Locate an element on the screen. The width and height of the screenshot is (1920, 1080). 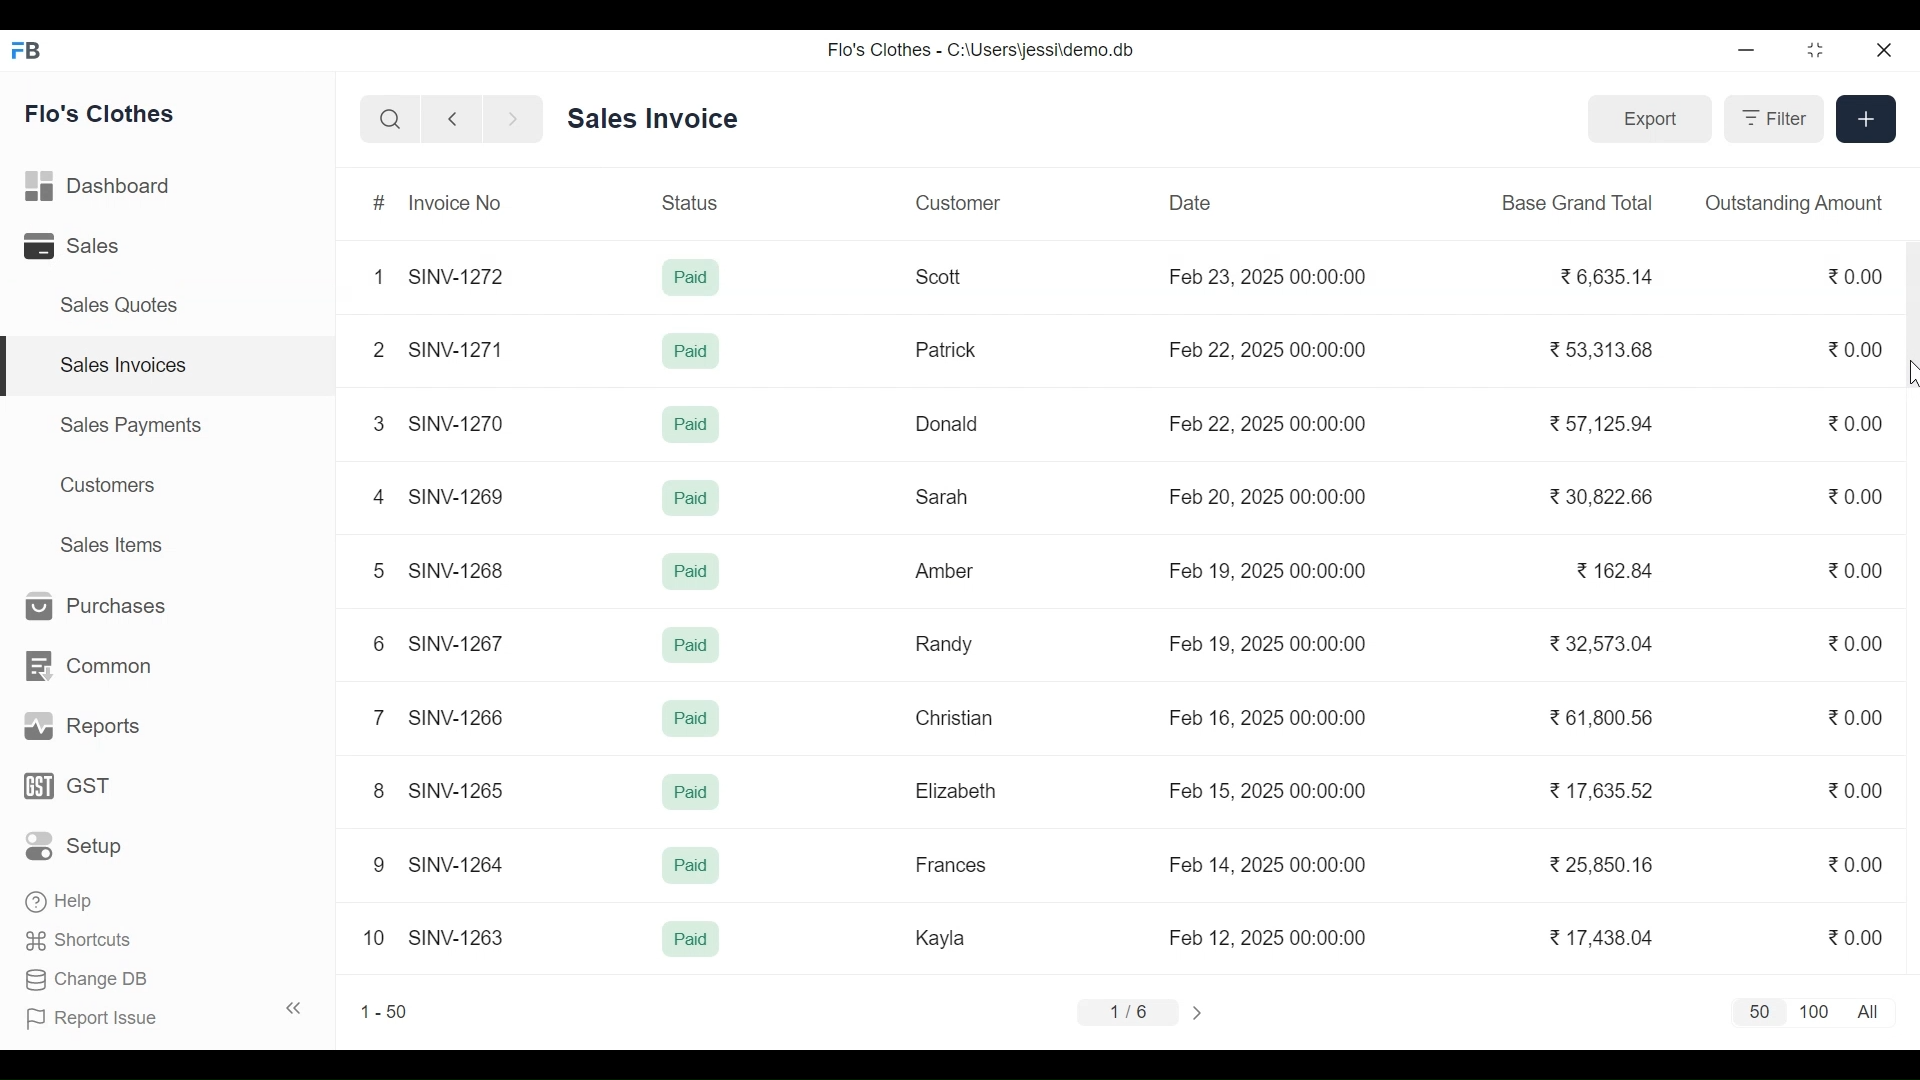
2 is located at coordinates (376, 349).